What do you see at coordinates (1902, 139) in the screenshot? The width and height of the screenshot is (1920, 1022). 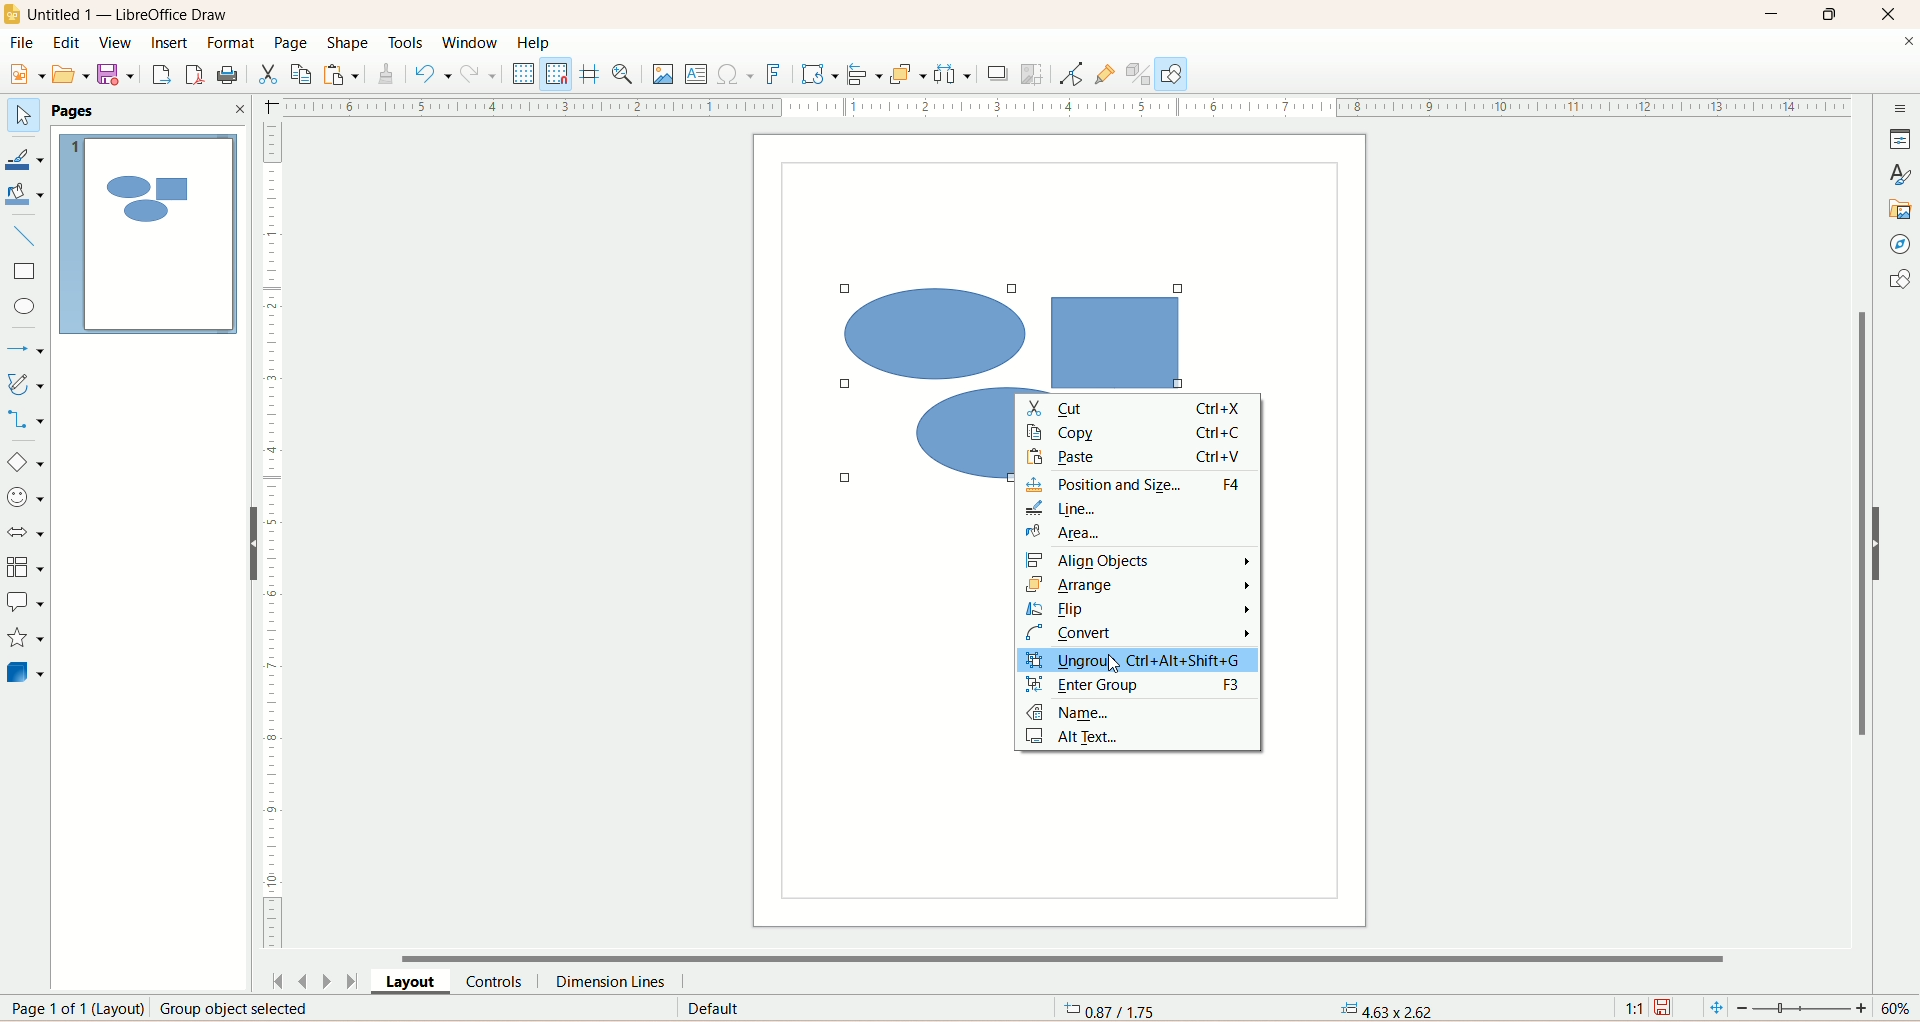 I see `properties` at bounding box center [1902, 139].